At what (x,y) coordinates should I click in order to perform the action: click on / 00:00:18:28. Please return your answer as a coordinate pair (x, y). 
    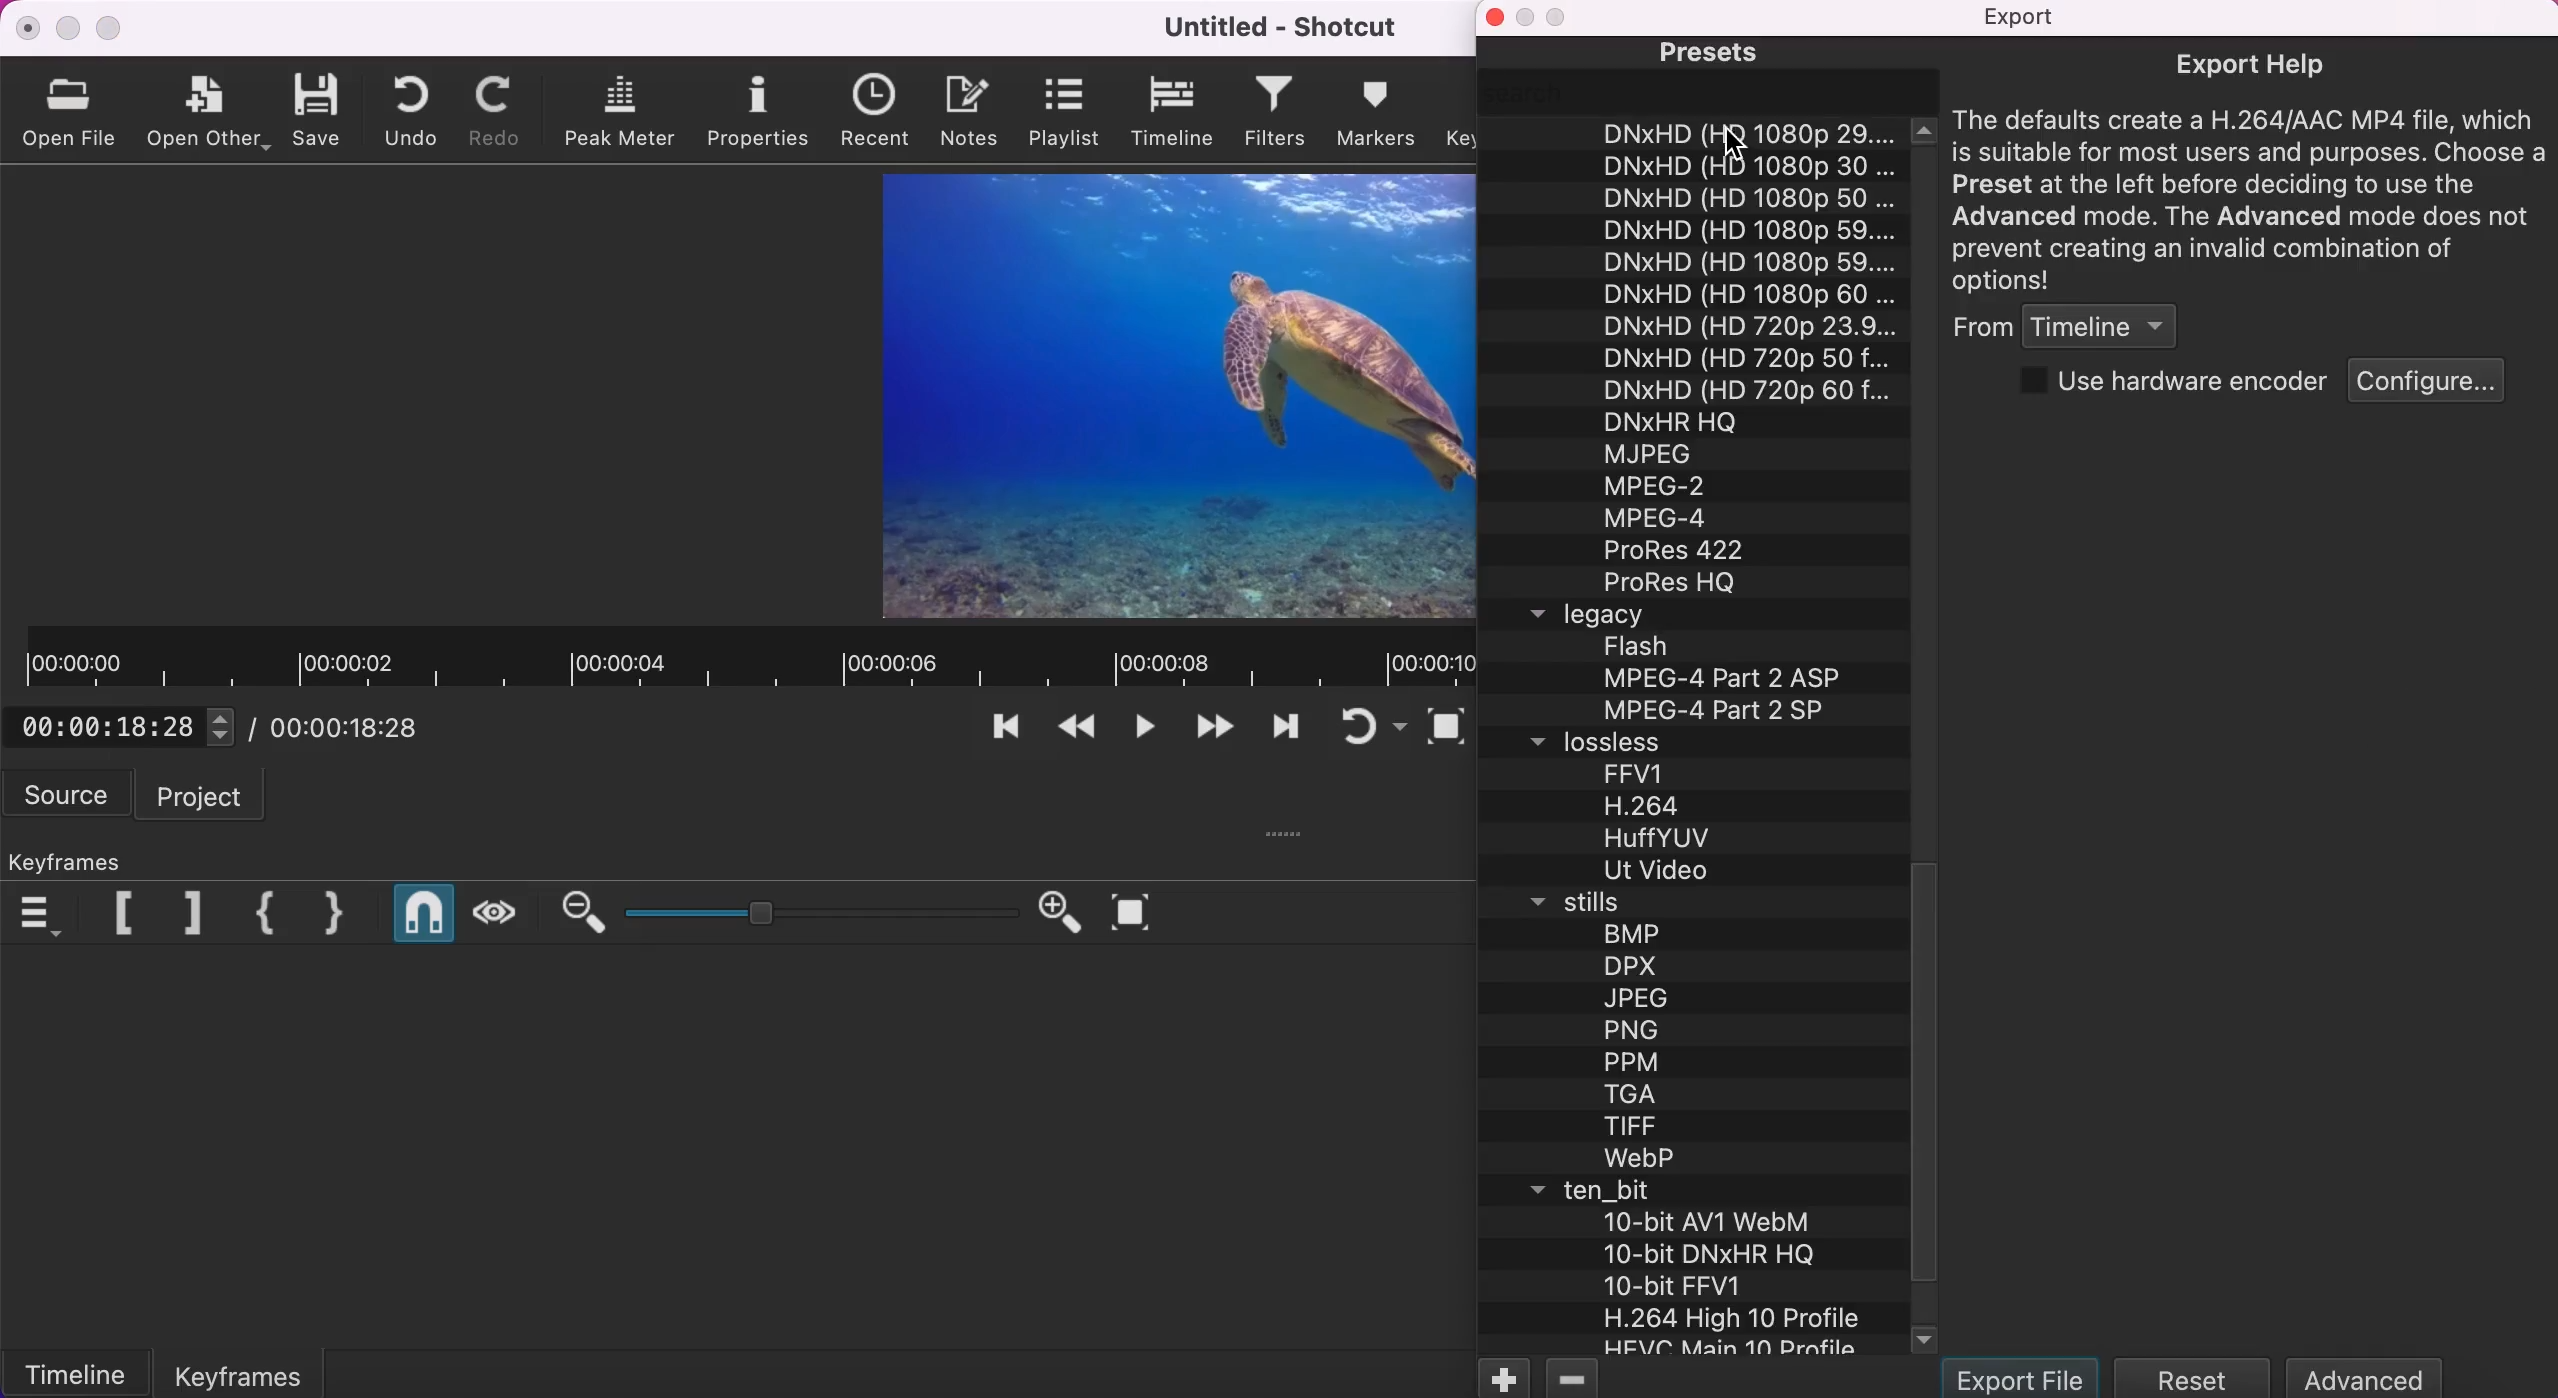
    Looking at the image, I should click on (342, 727).